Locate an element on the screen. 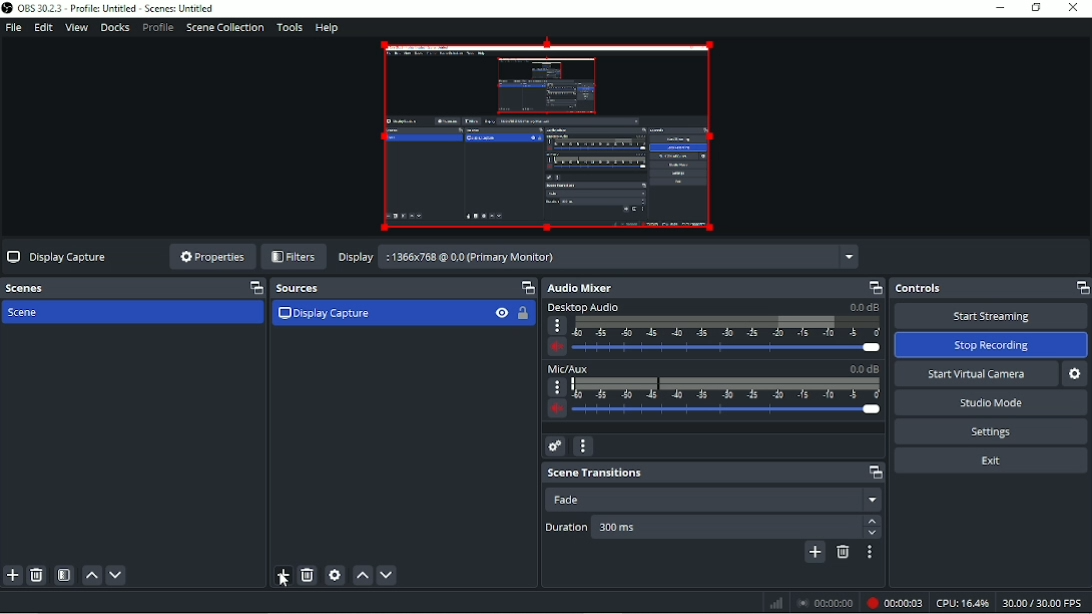 The width and height of the screenshot is (1092, 614). Move scene up is located at coordinates (90, 577).